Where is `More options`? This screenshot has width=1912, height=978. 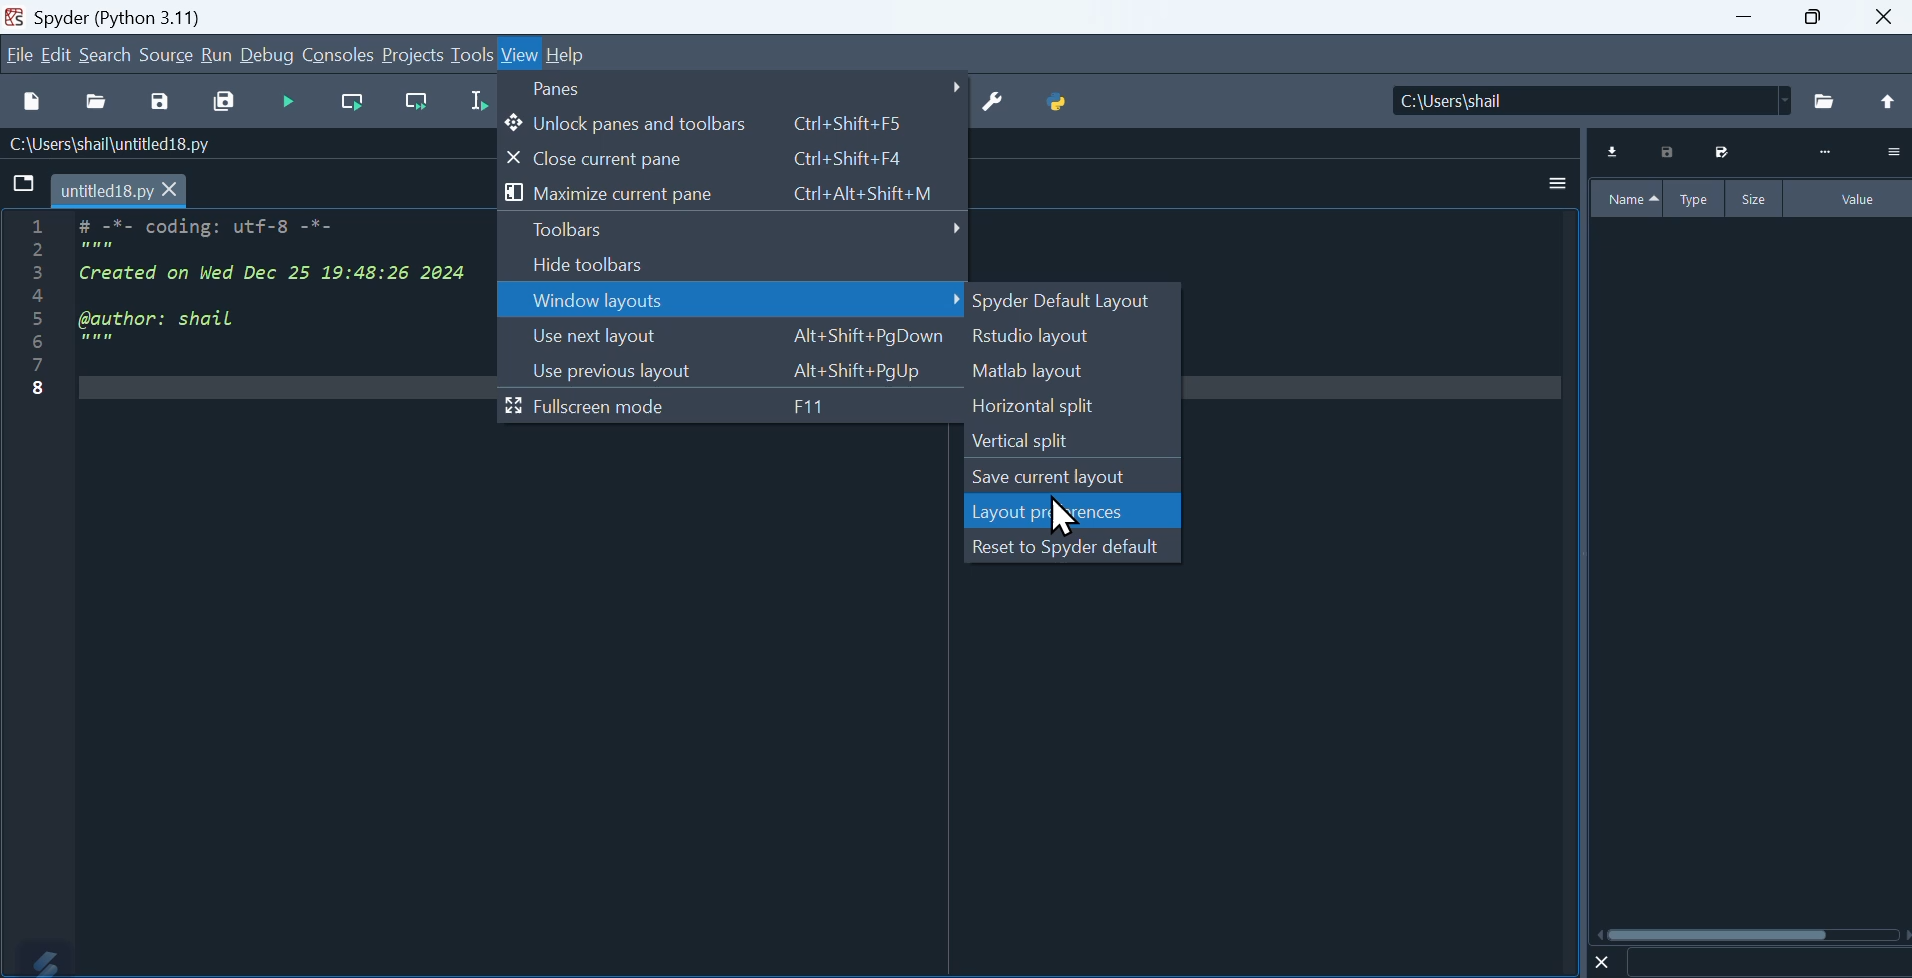 More options is located at coordinates (1558, 182).